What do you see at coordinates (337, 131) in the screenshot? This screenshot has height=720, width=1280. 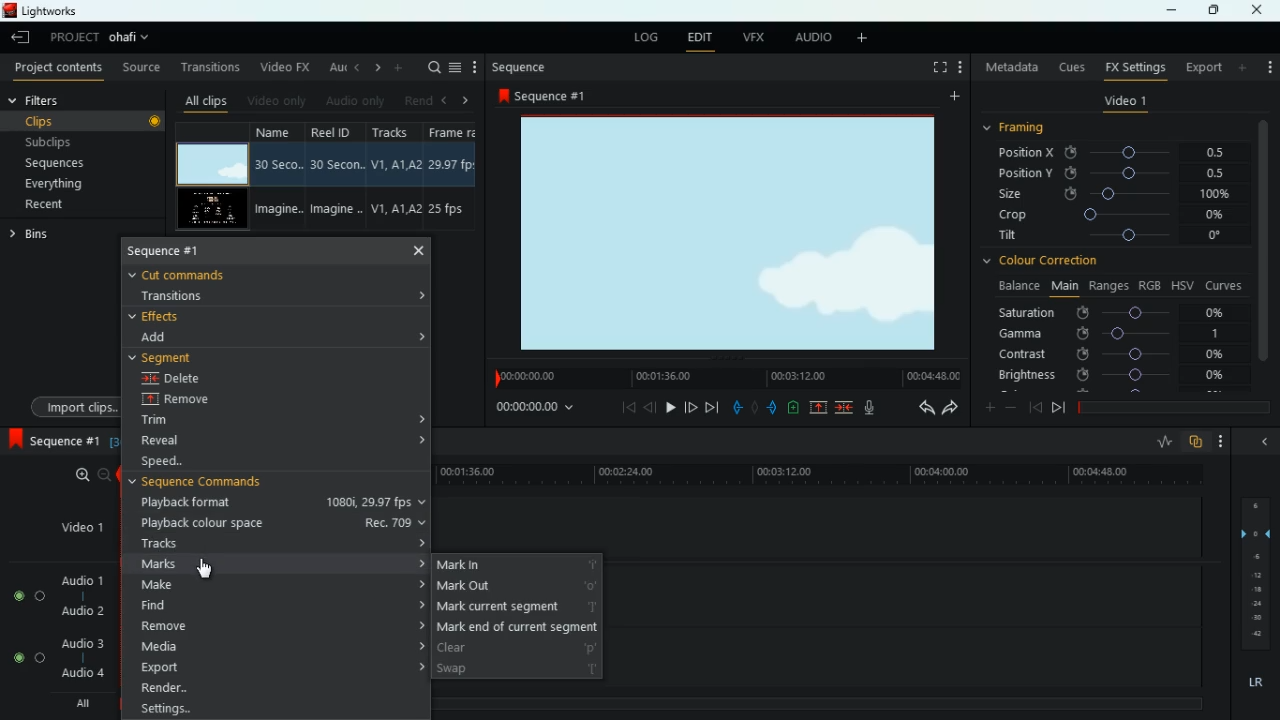 I see `reel id` at bounding box center [337, 131].